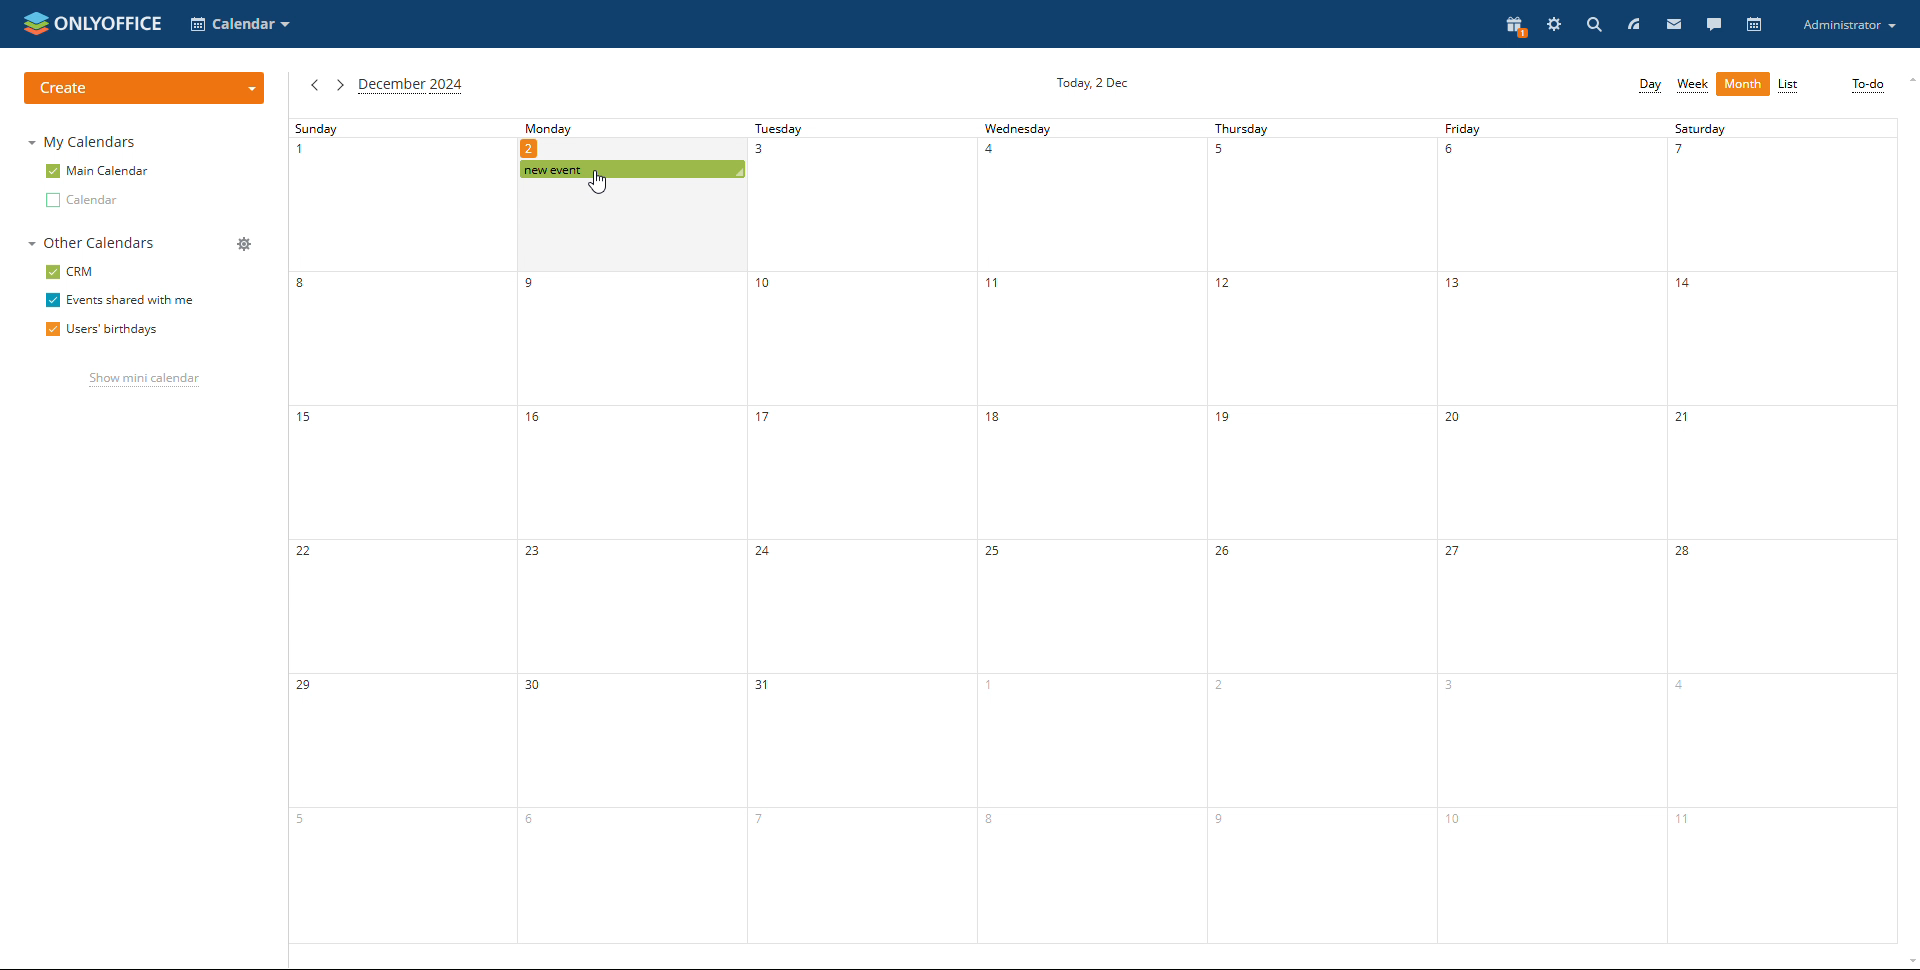  What do you see at coordinates (1090, 82) in the screenshot?
I see `current date` at bounding box center [1090, 82].